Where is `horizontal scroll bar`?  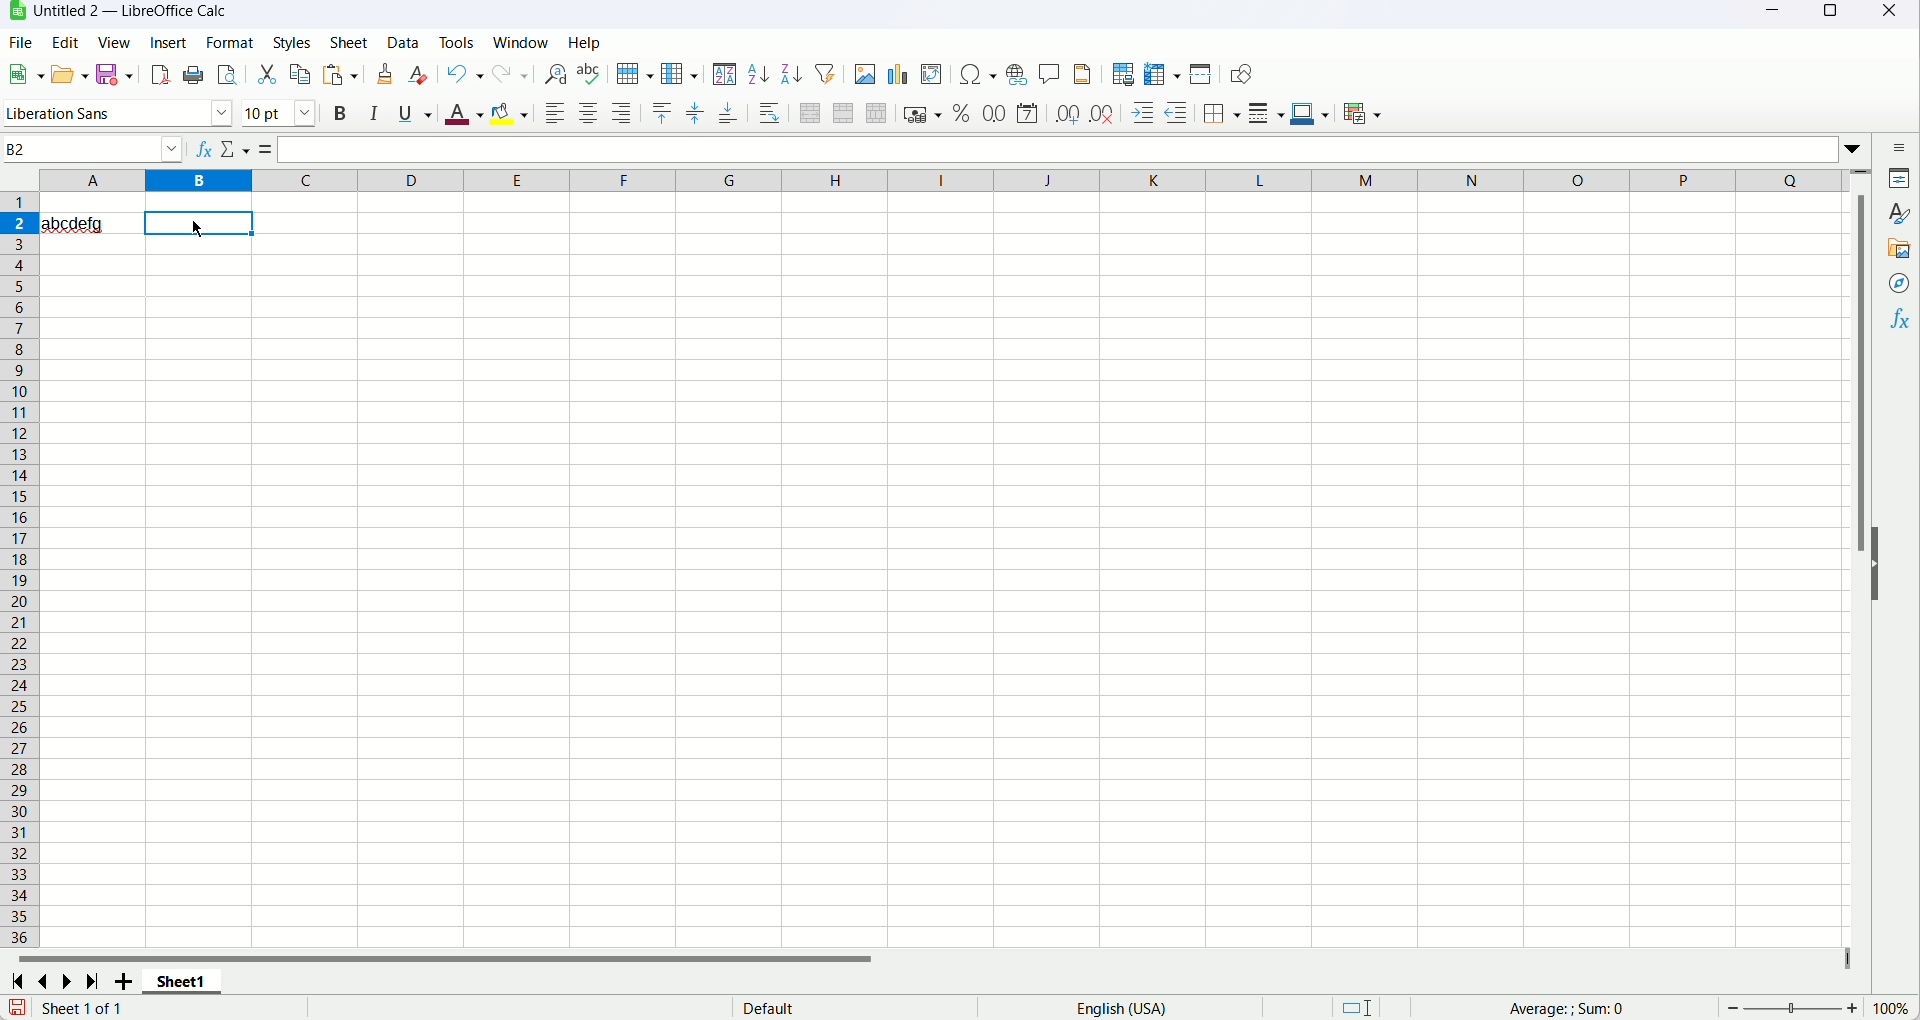 horizontal scroll bar is located at coordinates (928, 959).